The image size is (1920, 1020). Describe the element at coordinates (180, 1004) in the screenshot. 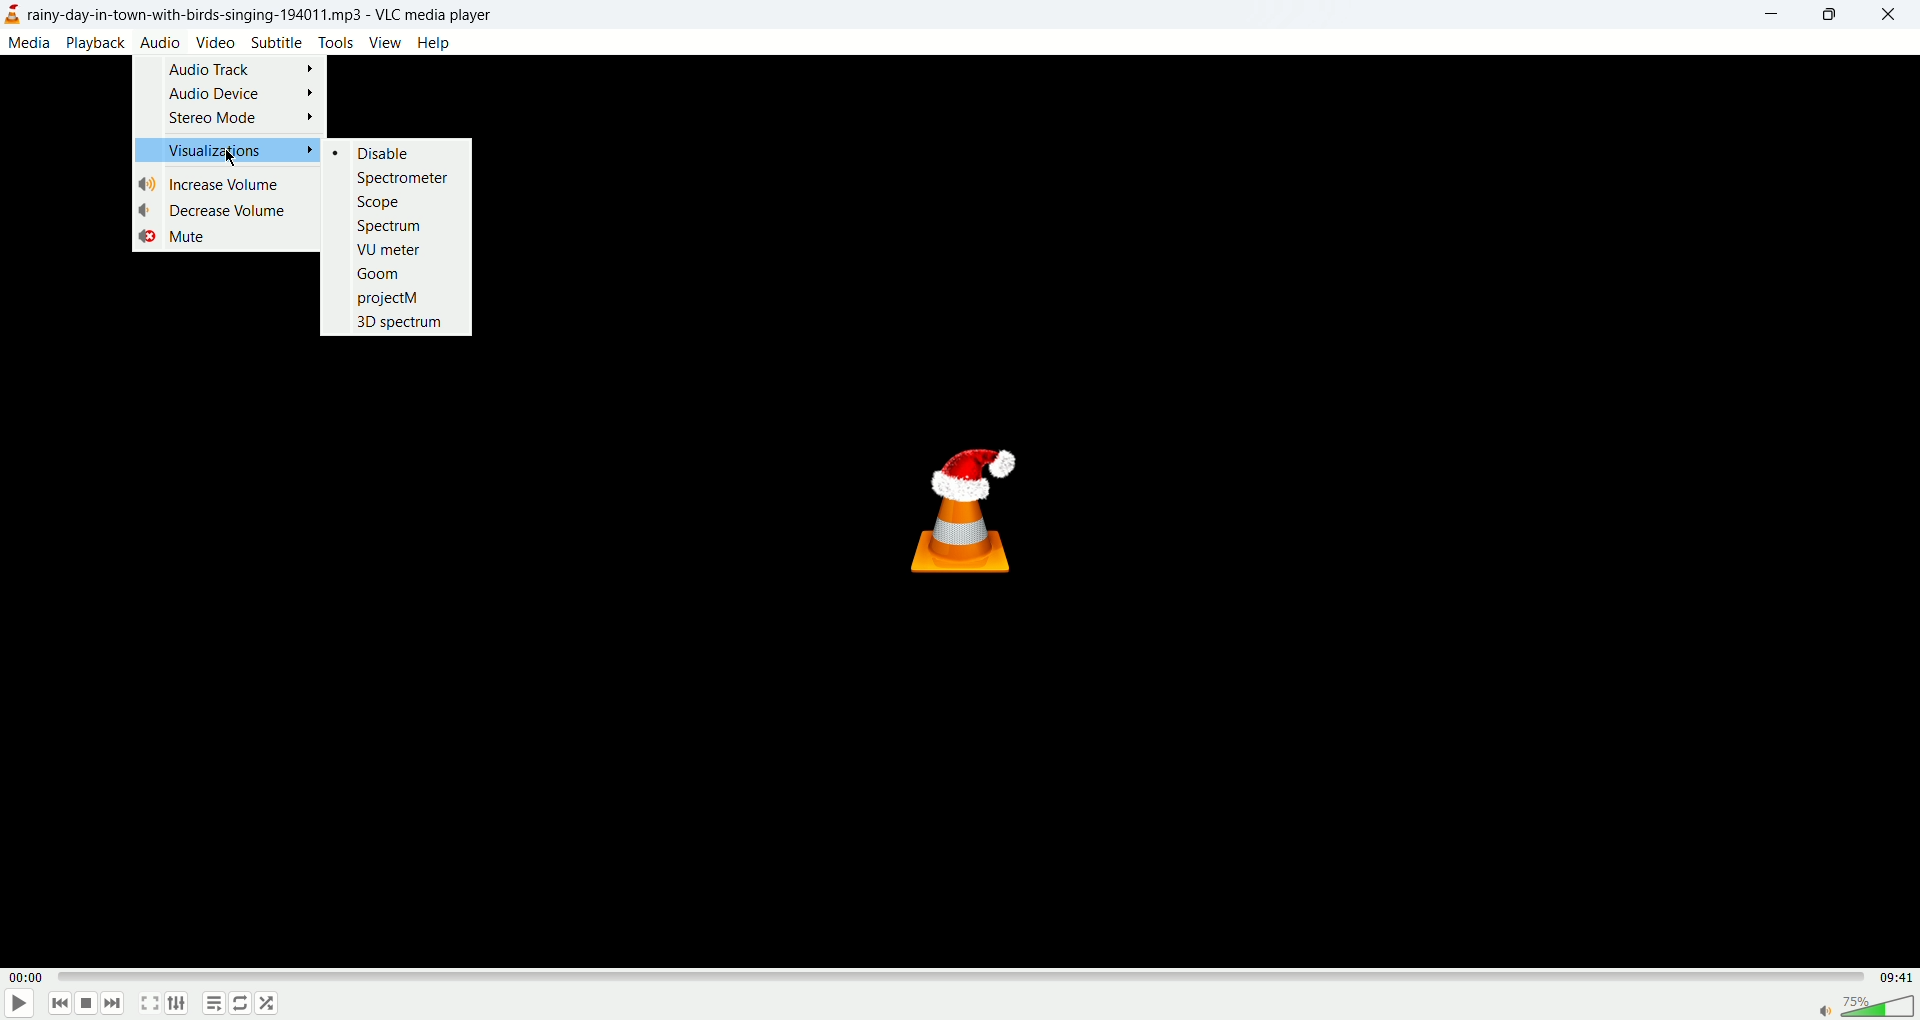

I see `extended settings` at that location.